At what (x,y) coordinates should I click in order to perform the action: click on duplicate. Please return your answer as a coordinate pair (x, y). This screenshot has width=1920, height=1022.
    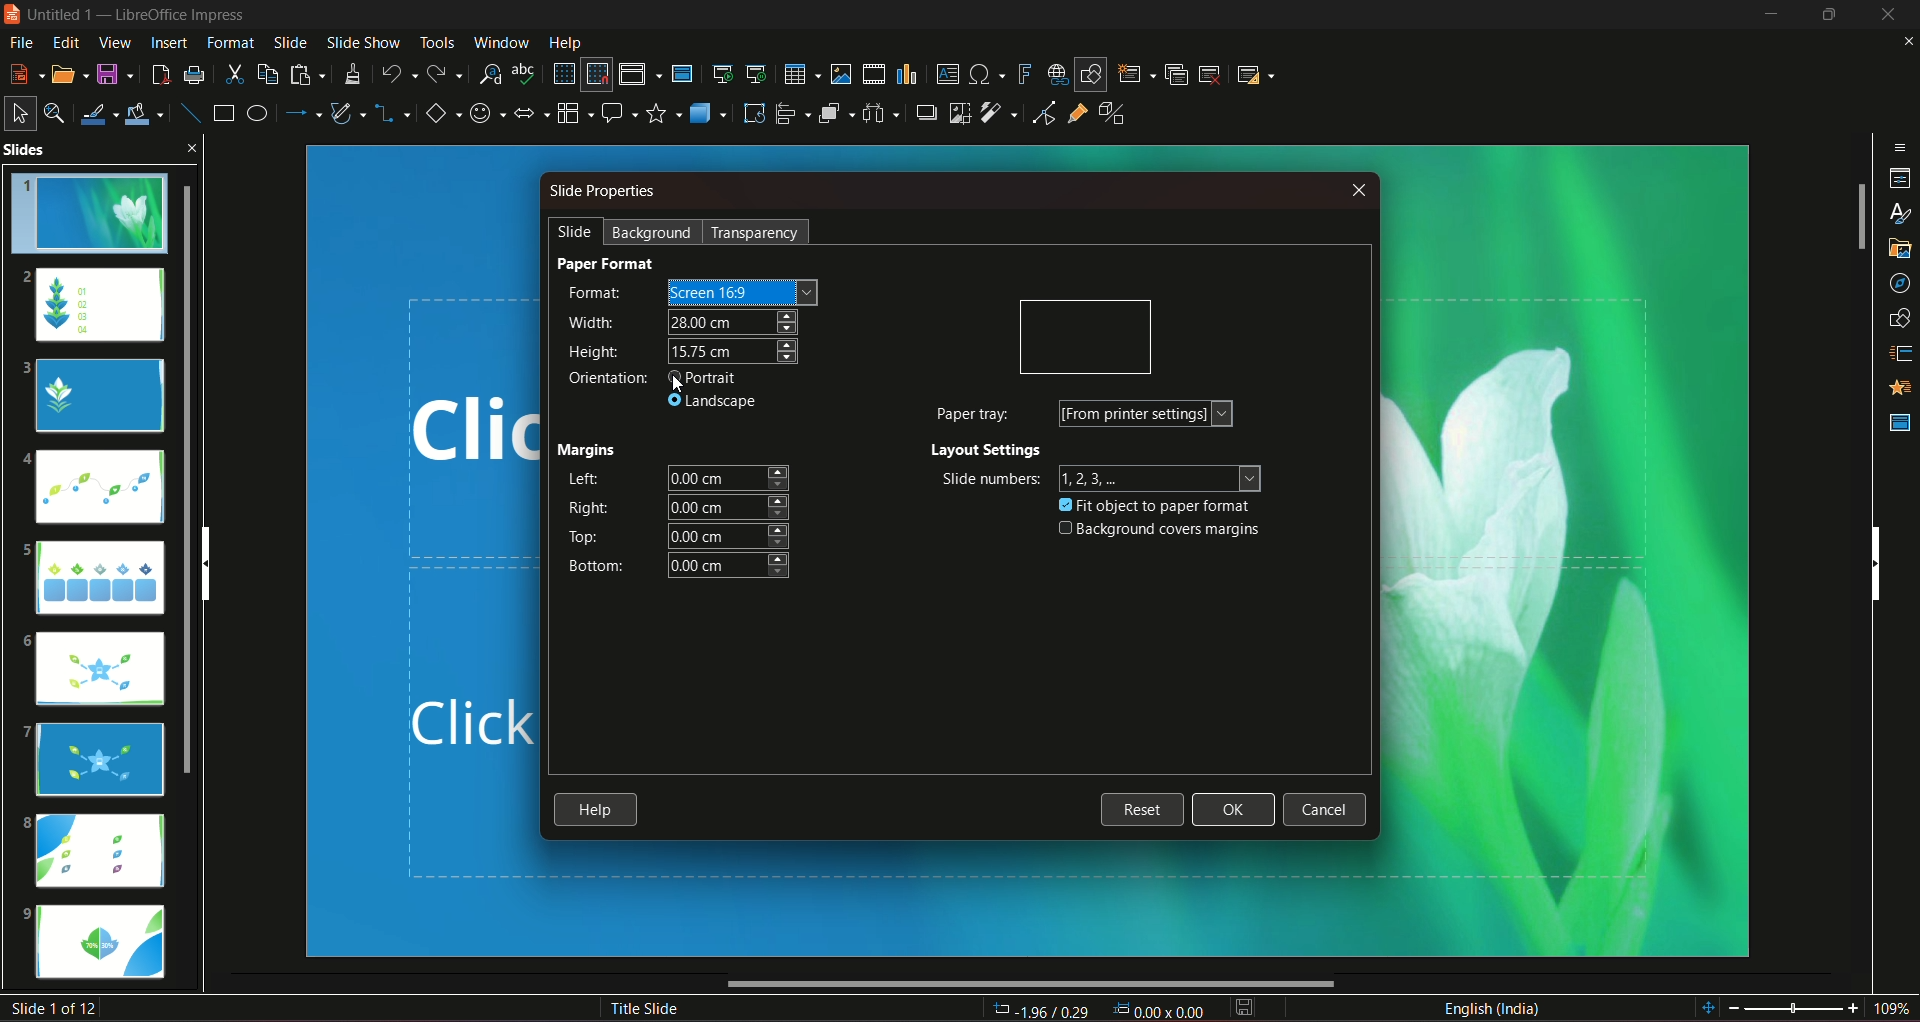
    Looking at the image, I should click on (1176, 73).